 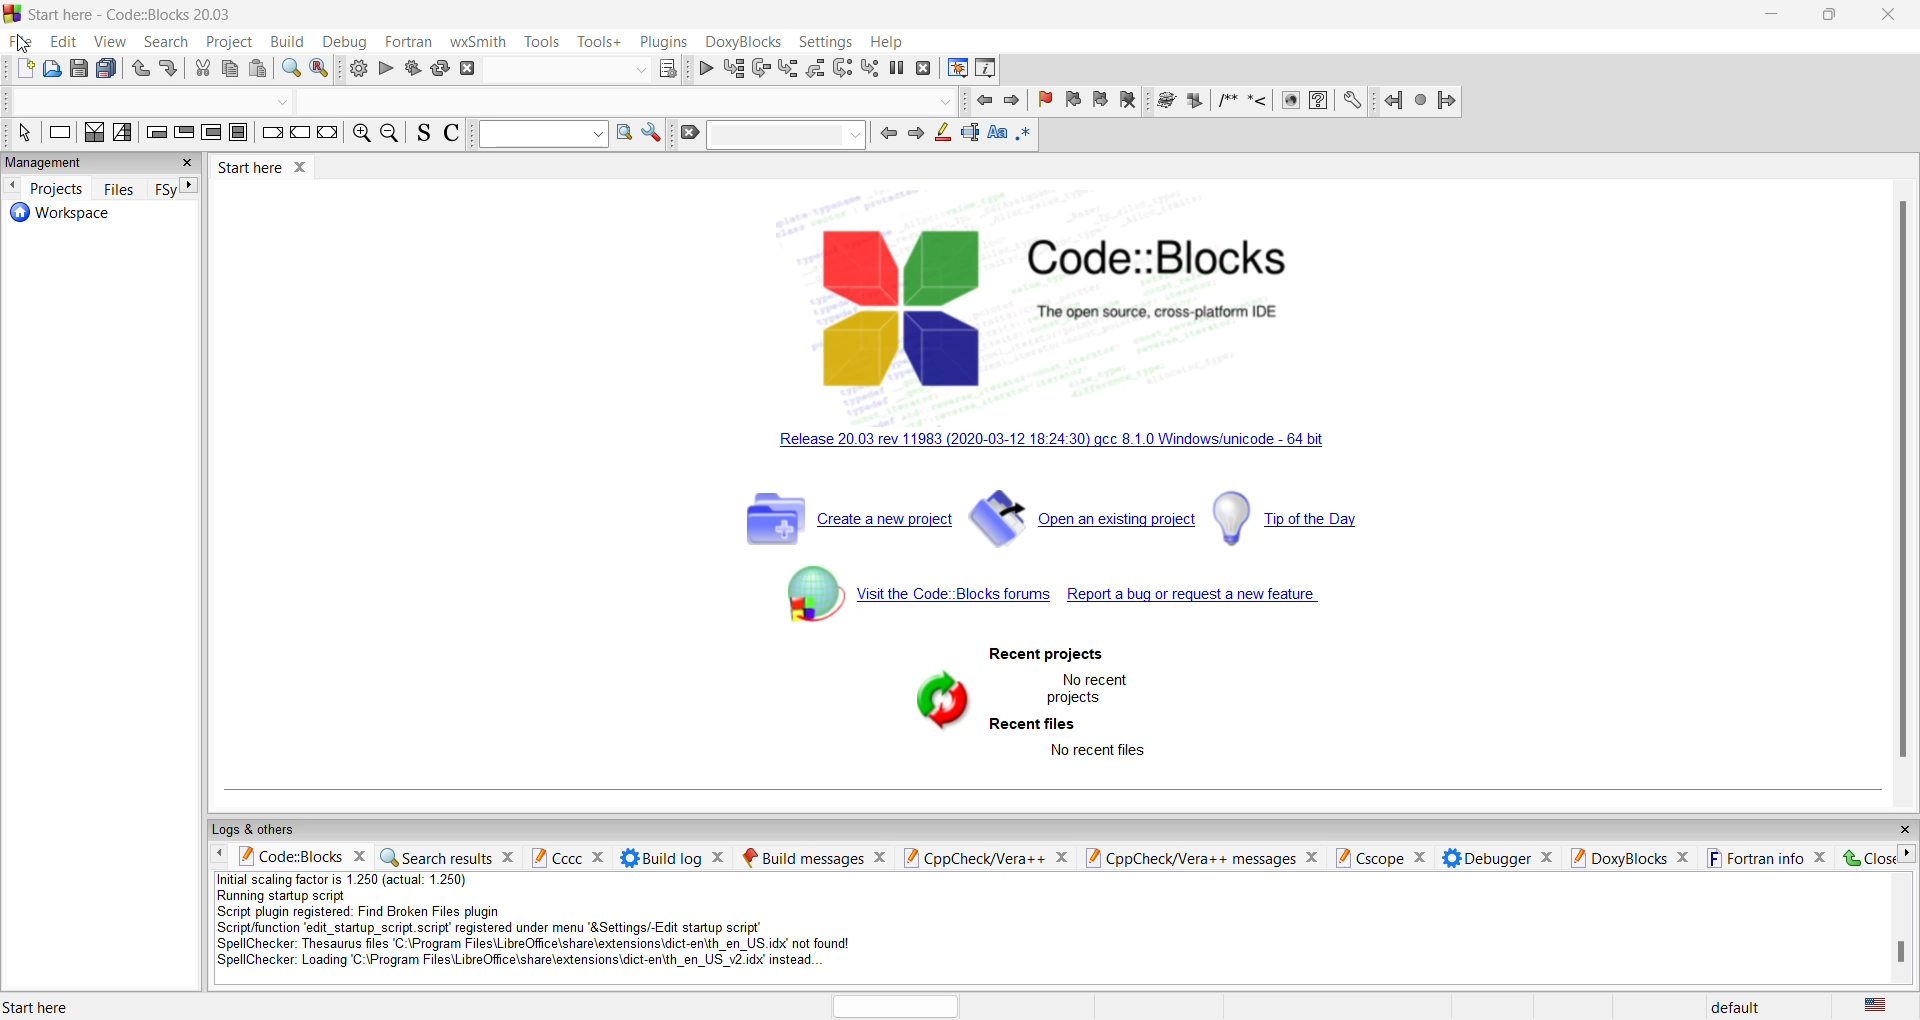 I want to click on rebuild, so click(x=441, y=69).